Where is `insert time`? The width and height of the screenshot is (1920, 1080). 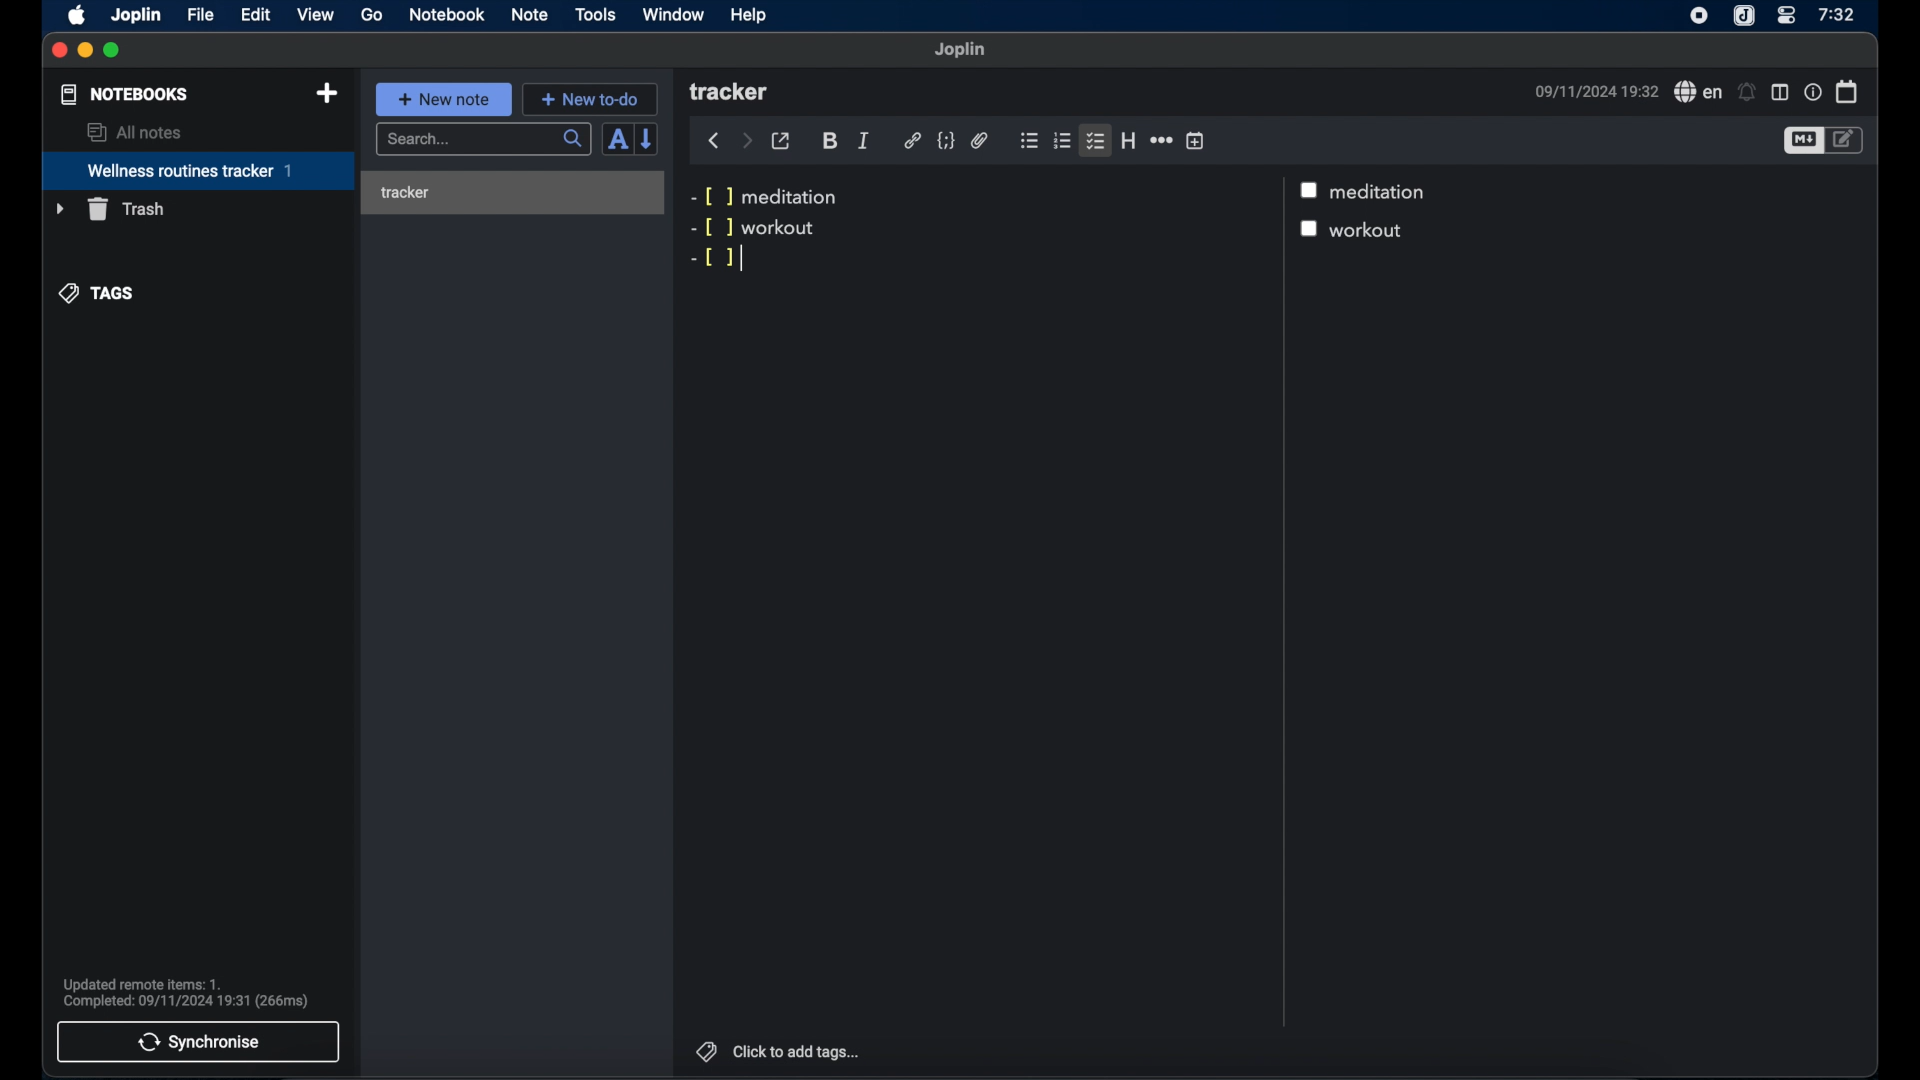 insert time is located at coordinates (1195, 140).